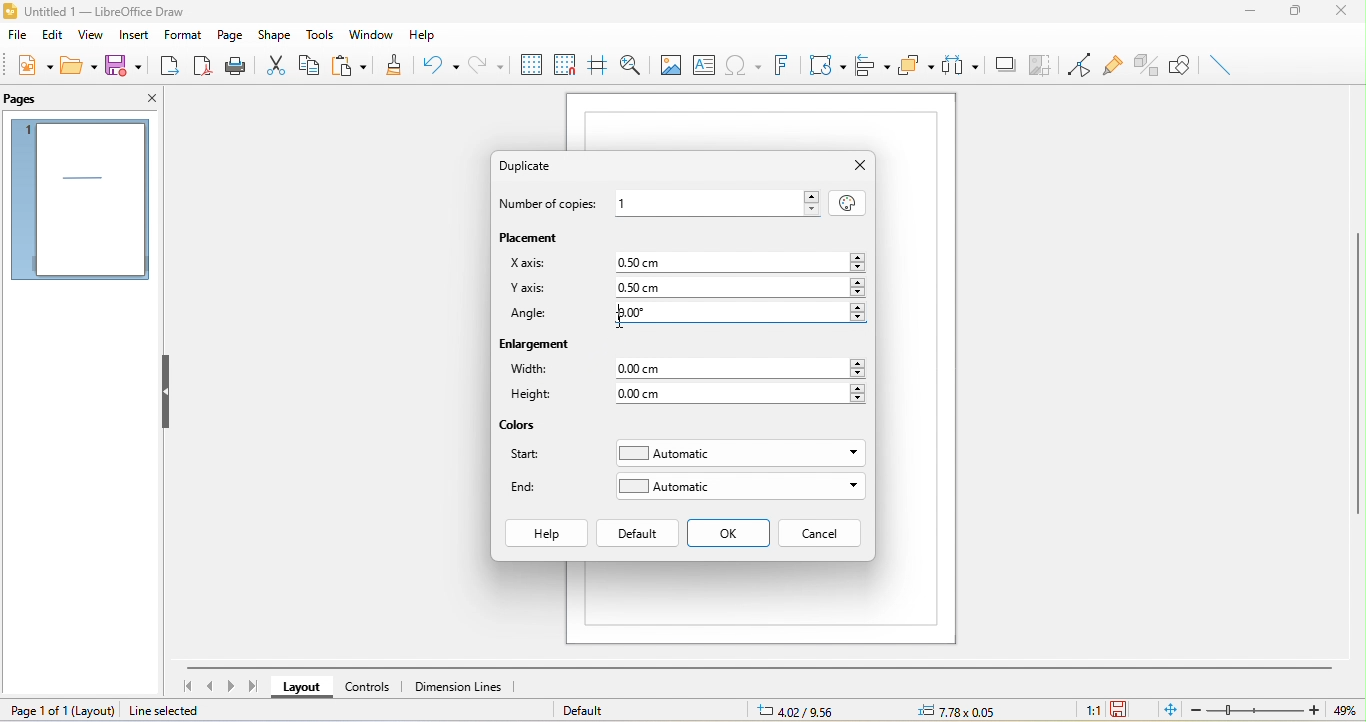 Image resolution: width=1366 pixels, height=722 pixels. What do you see at coordinates (1006, 65) in the screenshot?
I see `shadow` at bounding box center [1006, 65].